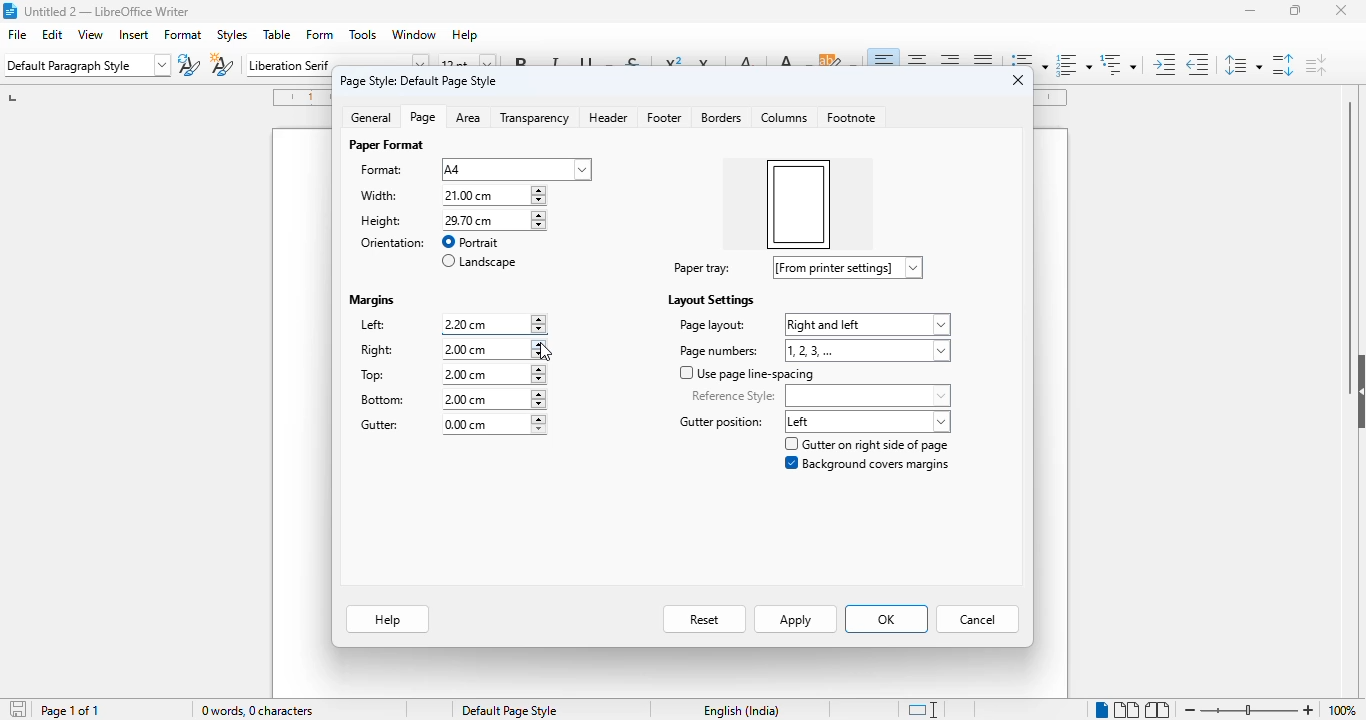  I want to click on vertical scroll bar, so click(1349, 222).